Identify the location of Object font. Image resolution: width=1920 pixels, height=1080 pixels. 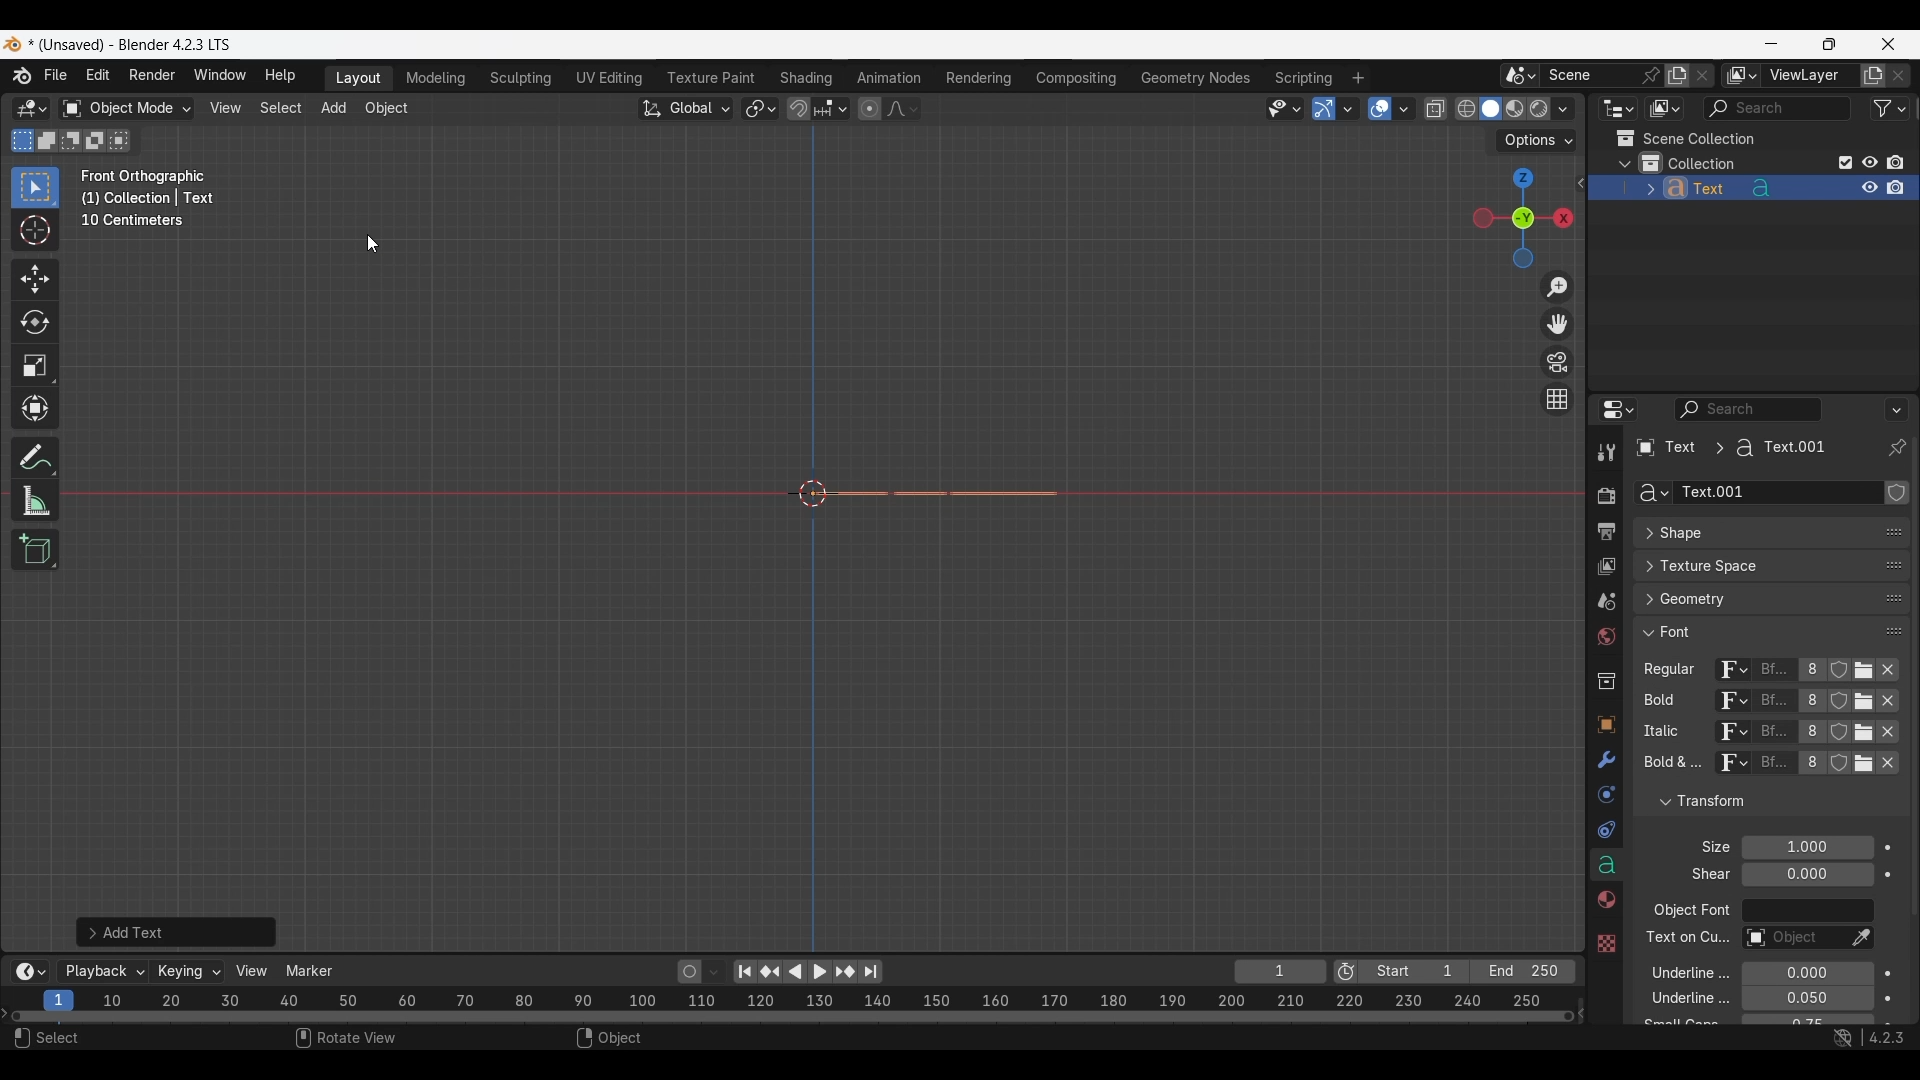
(1807, 911).